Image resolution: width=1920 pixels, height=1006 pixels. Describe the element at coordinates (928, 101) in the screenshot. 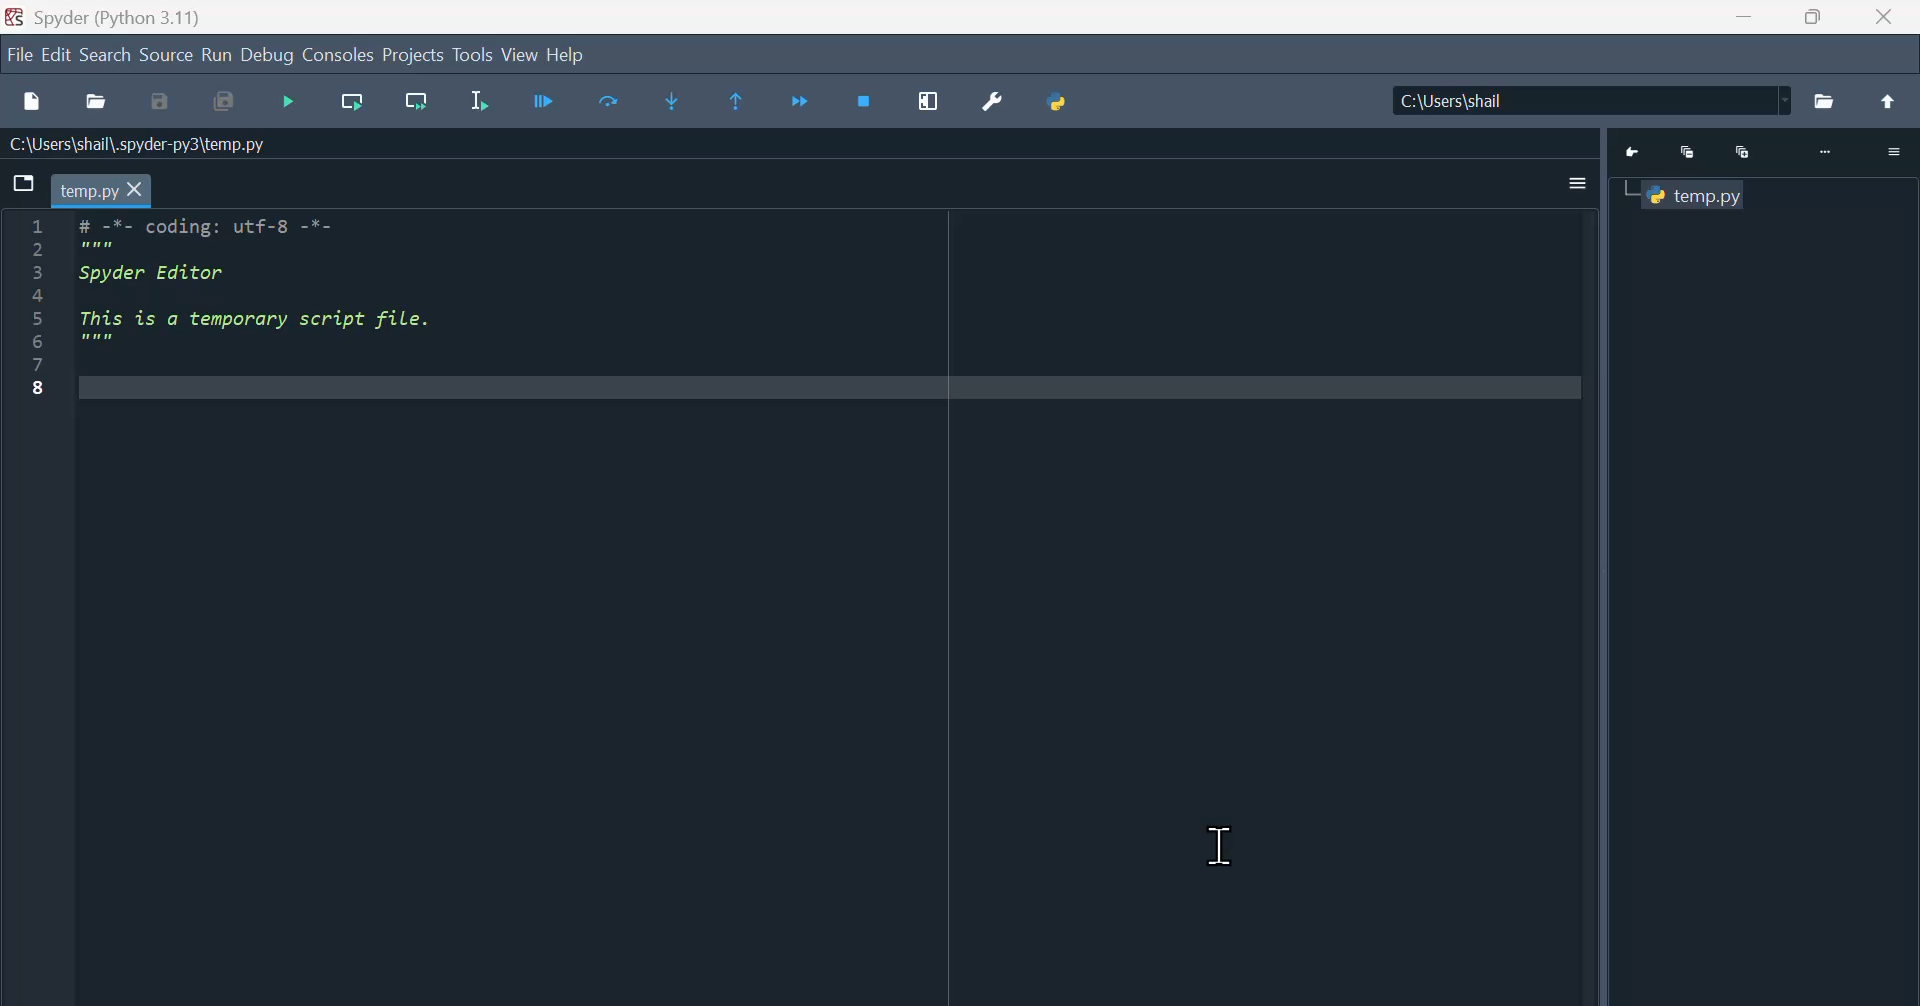

I see `Maximise current window` at that location.